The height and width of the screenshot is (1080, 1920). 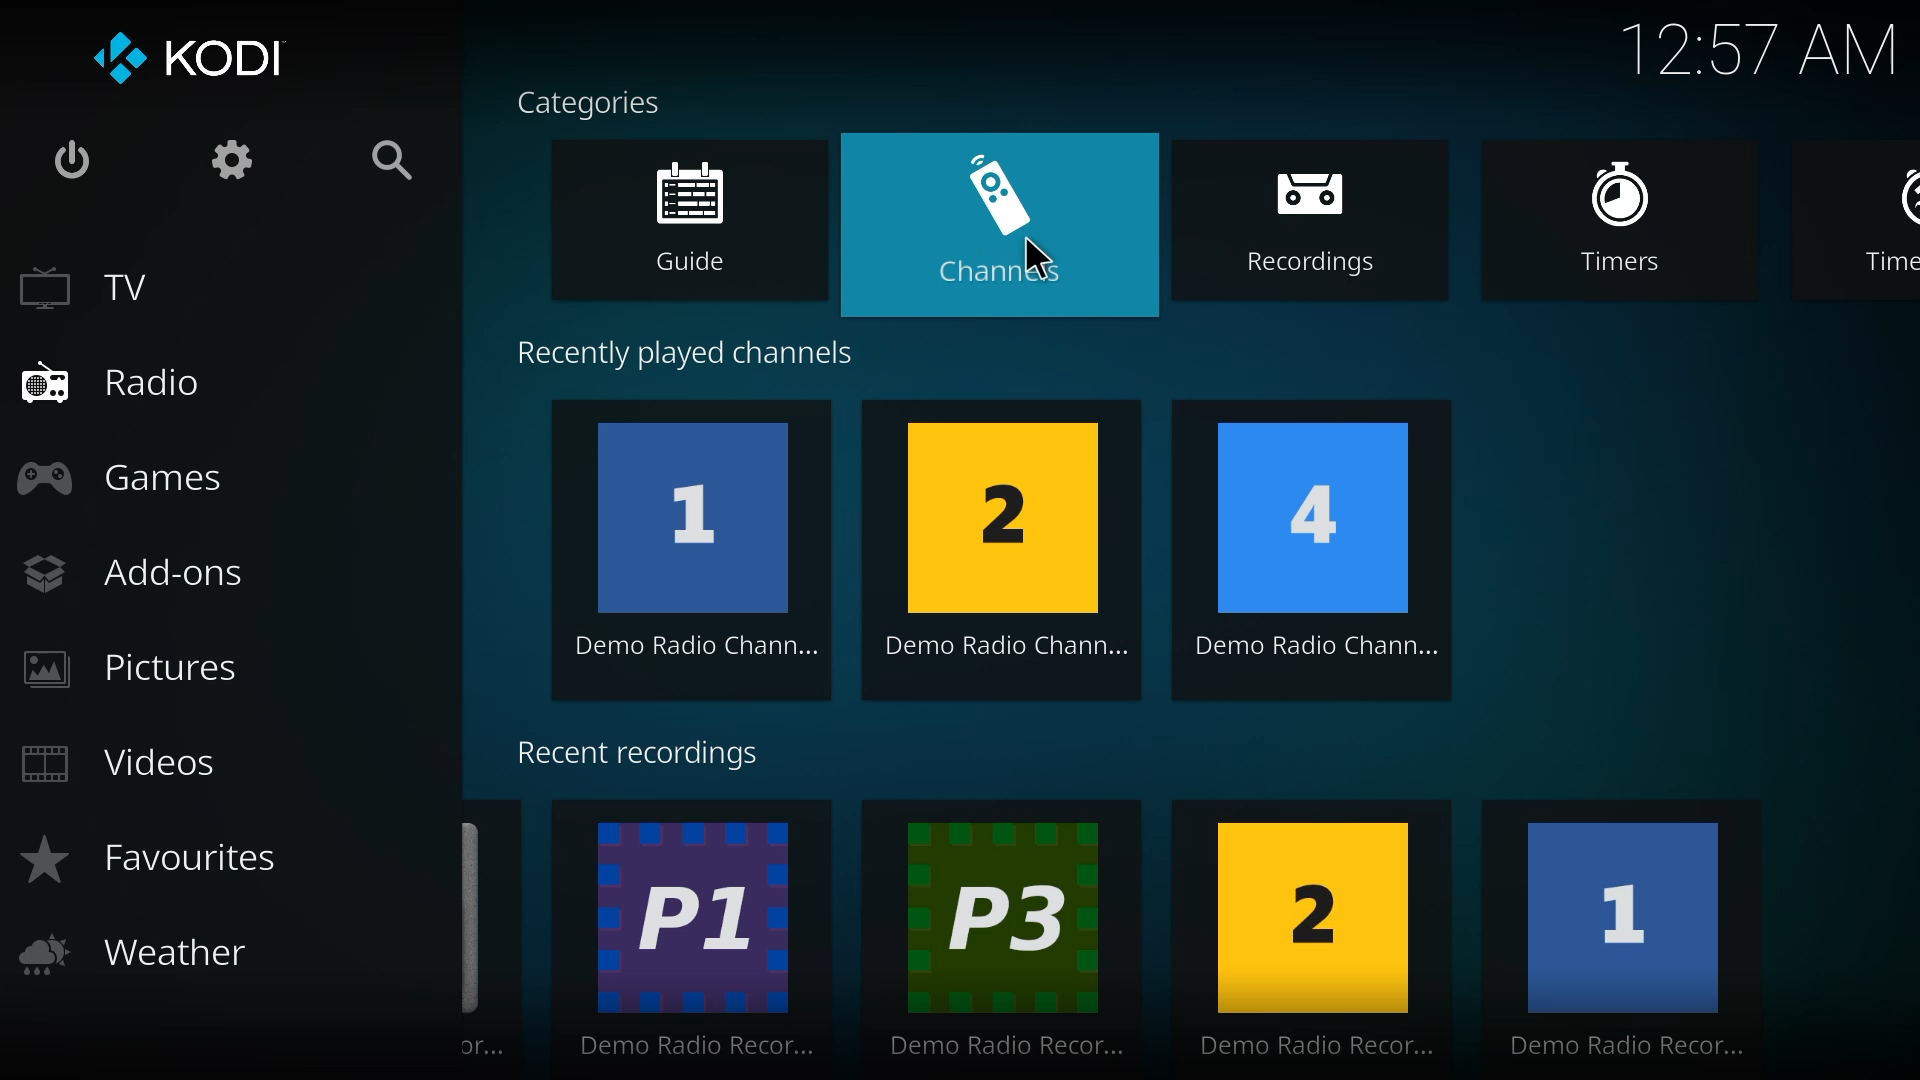 What do you see at coordinates (1041, 257) in the screenshot?
I see `cursor` at bounding box center [1041, 257].